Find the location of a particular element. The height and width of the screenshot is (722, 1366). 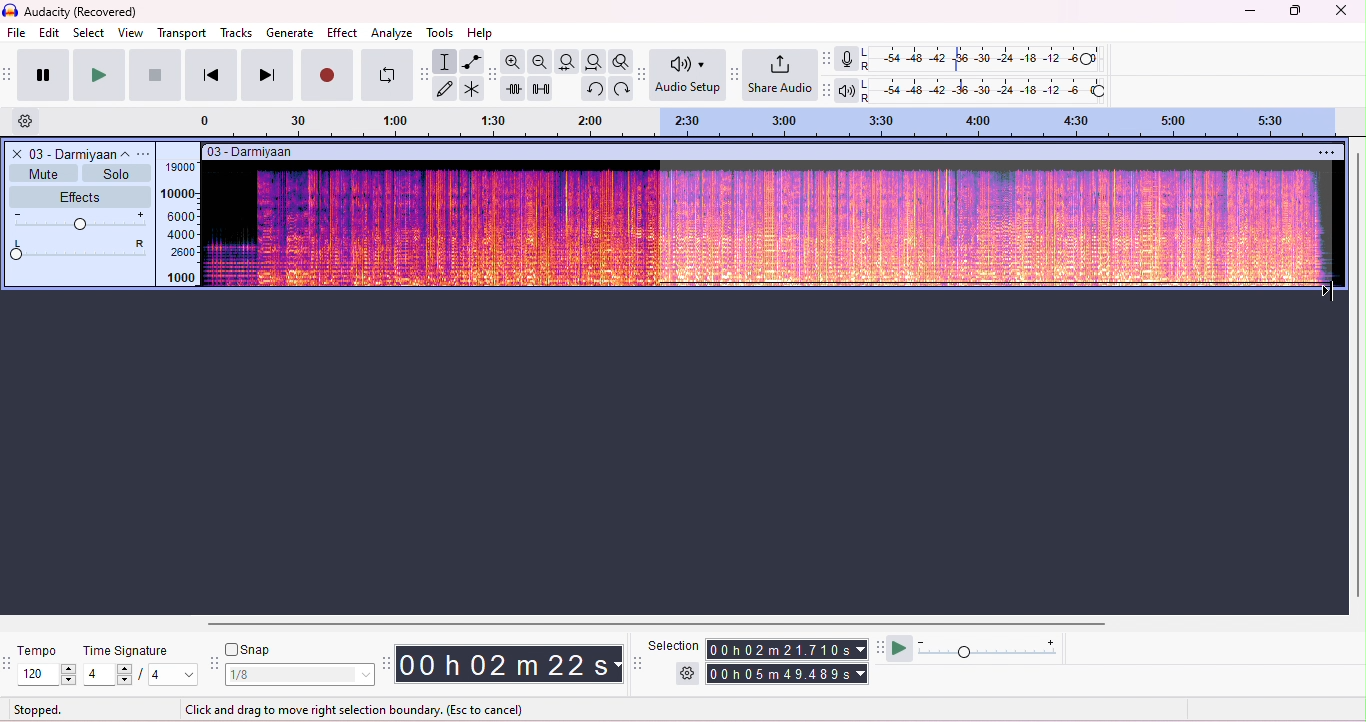

tempo toll bar is located at coordinates (9, 661).